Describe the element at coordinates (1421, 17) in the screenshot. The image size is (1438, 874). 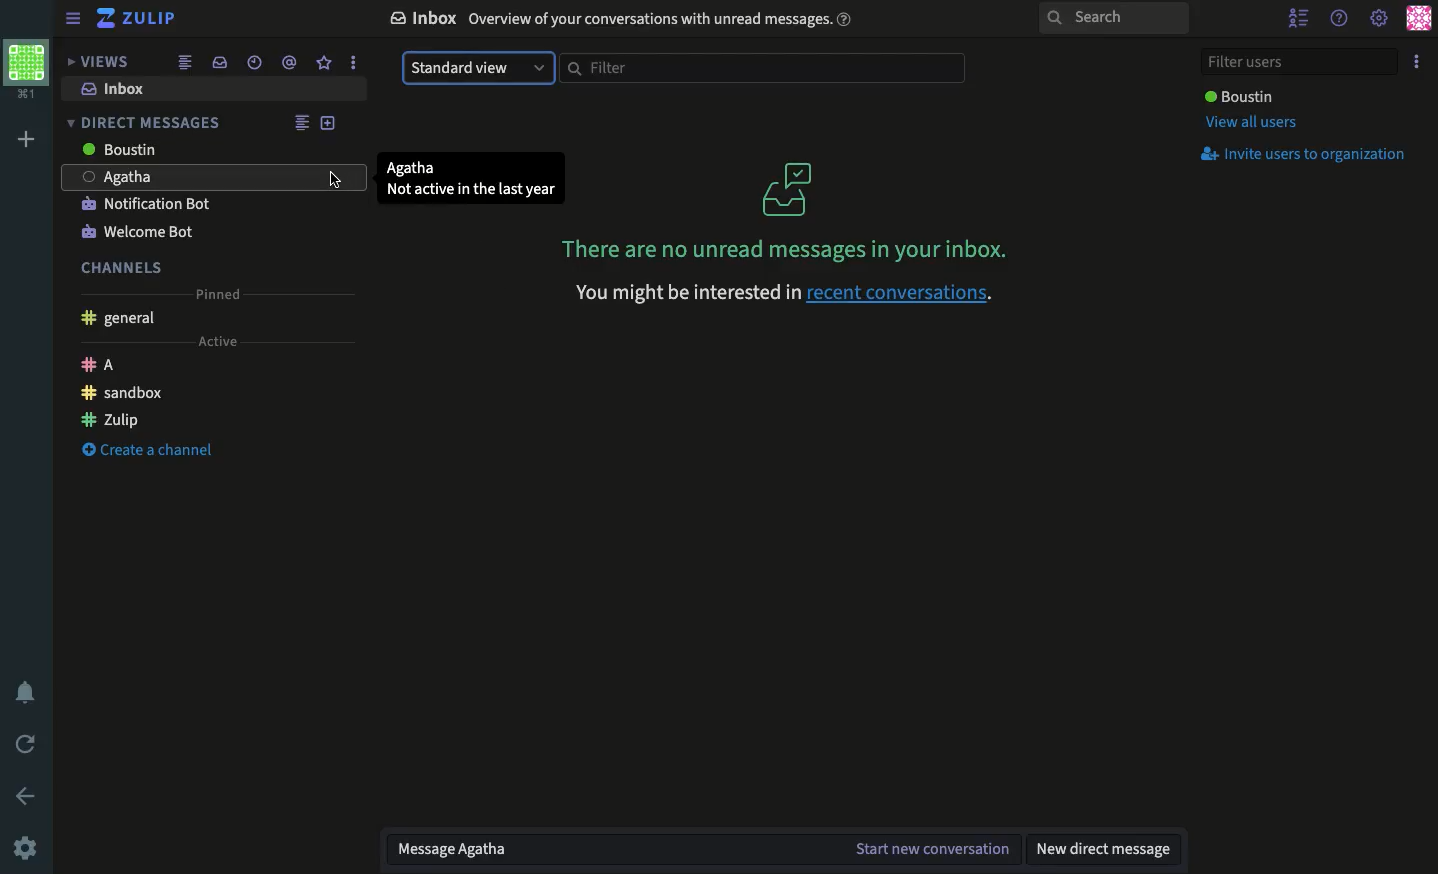
I see `Profile` at that location.